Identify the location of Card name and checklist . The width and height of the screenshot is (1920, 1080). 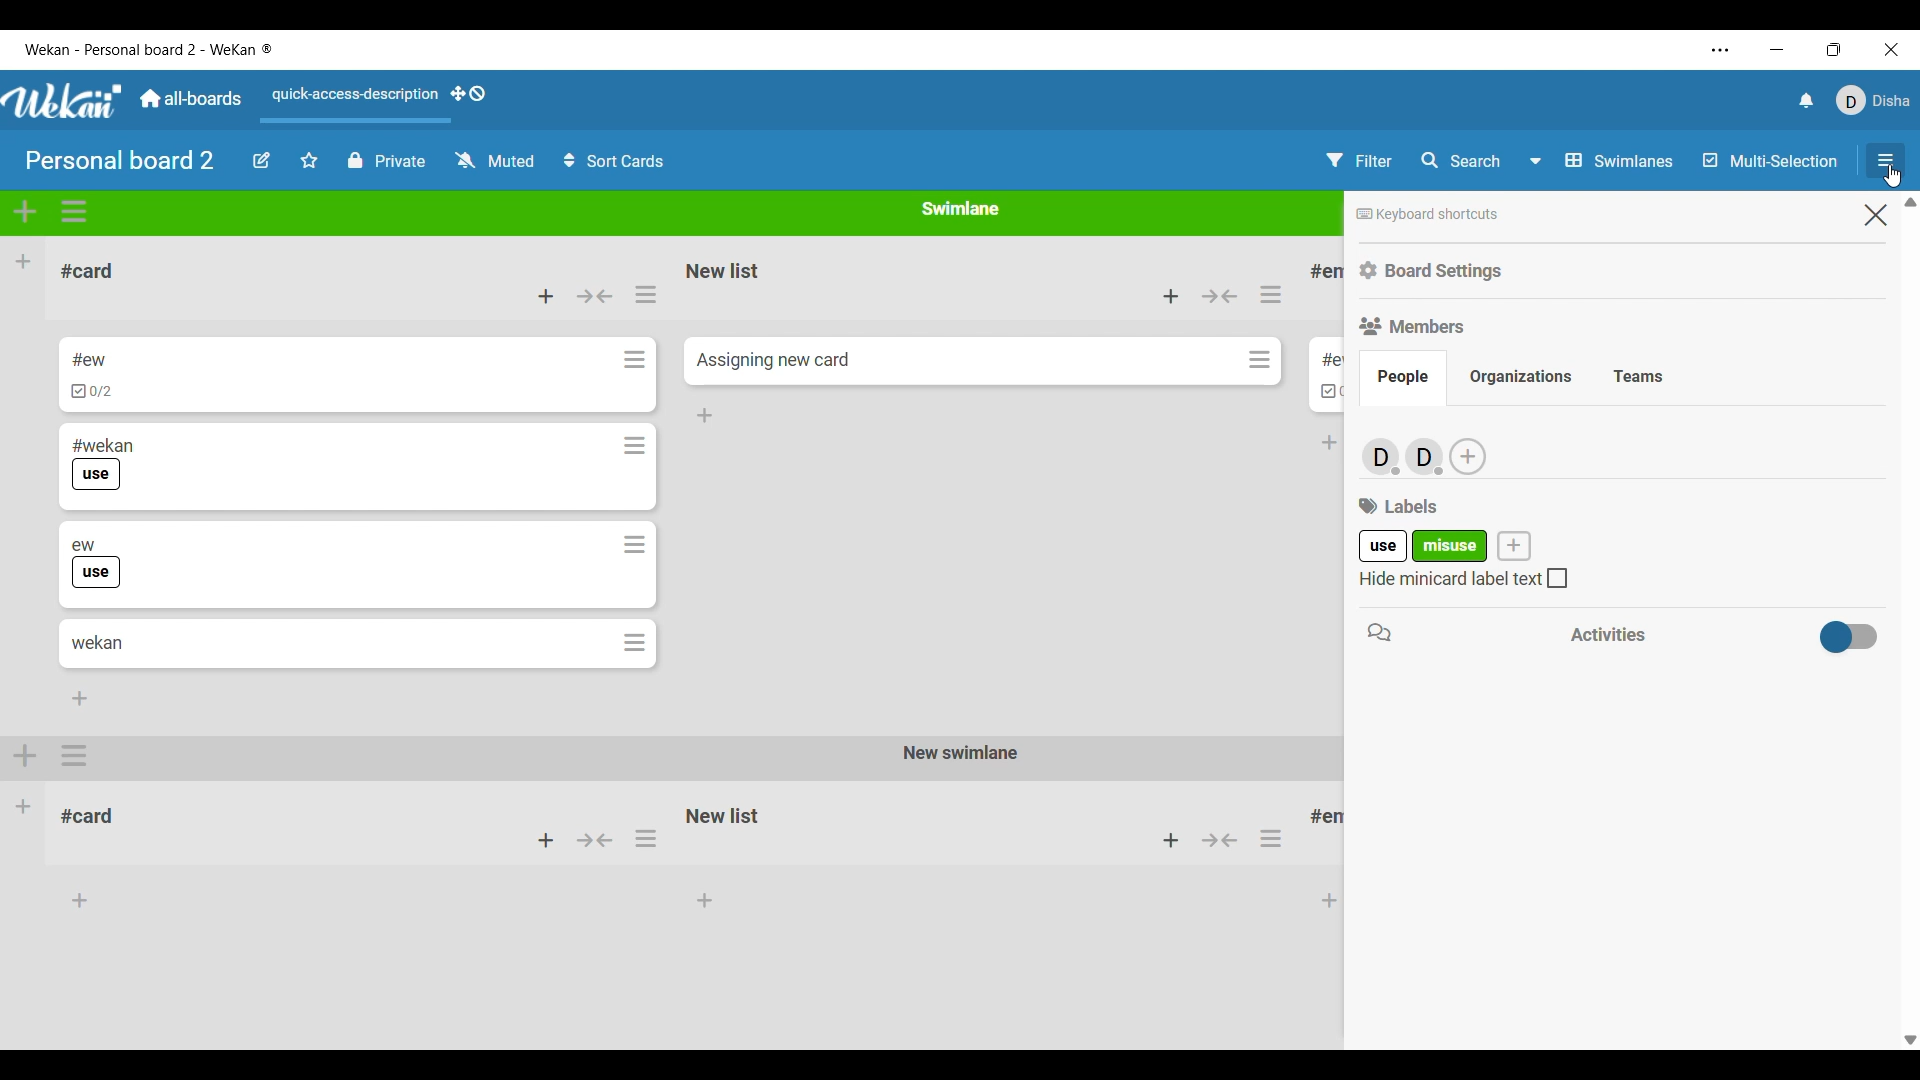
(91, 375).